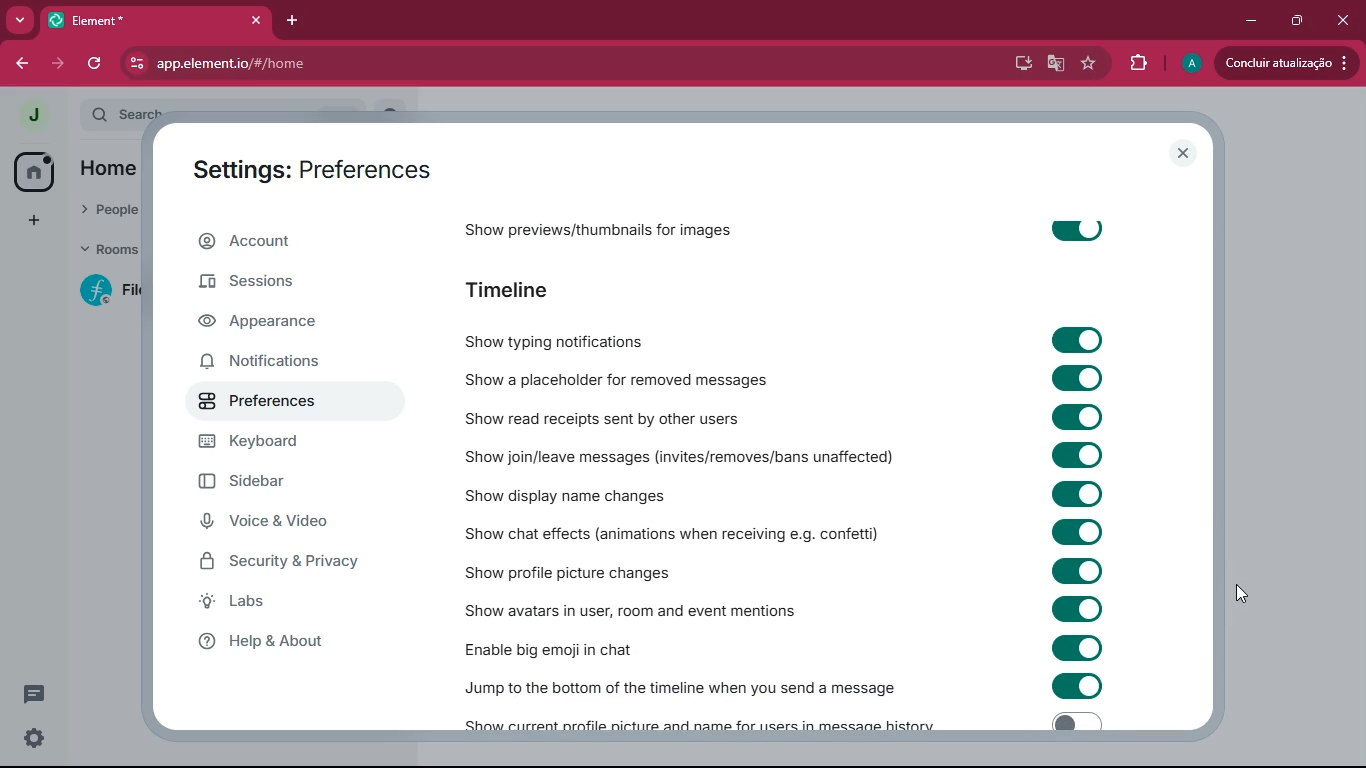 This screenshot has width=1366, height=768. What do you see at coordinates (568, 573) in the screenshot?
I see `show profile picture changes` at bounding box center [568, 573].